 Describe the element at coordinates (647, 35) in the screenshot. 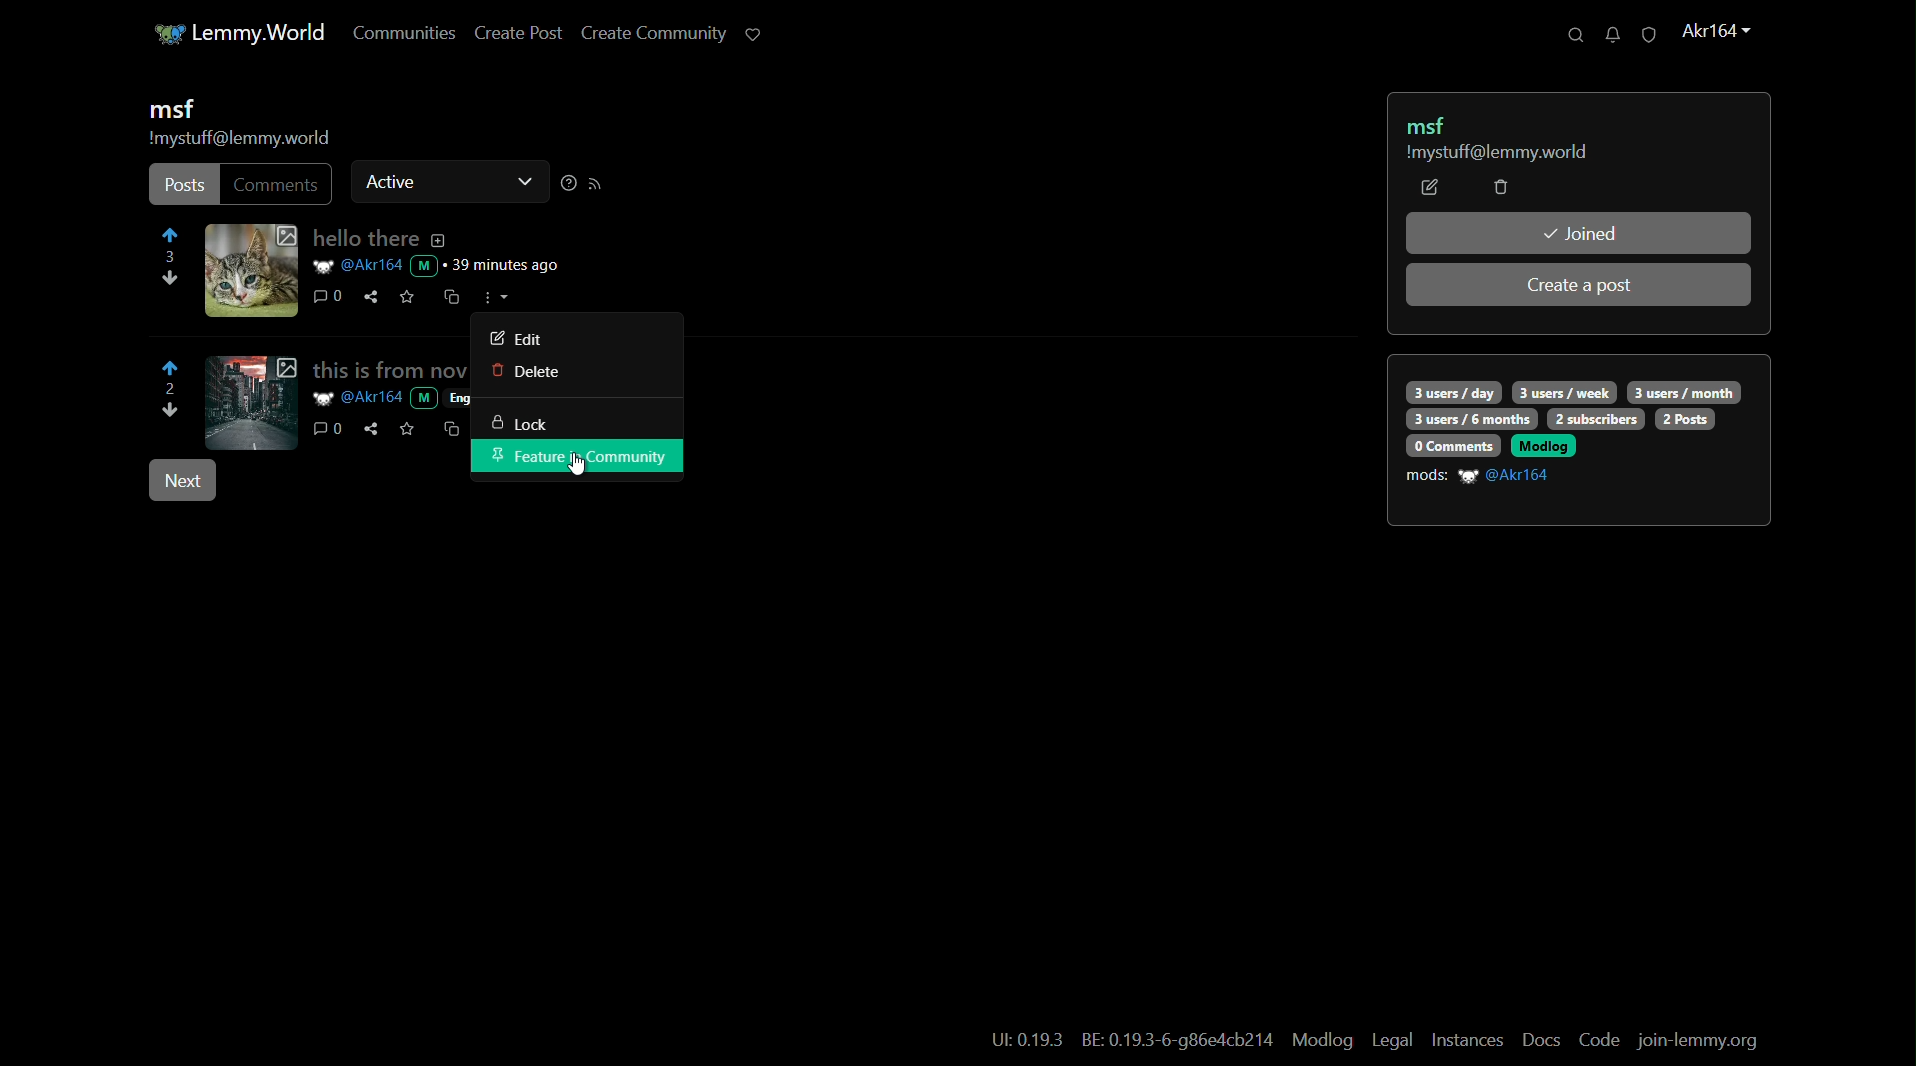

I see `create community` at that location.